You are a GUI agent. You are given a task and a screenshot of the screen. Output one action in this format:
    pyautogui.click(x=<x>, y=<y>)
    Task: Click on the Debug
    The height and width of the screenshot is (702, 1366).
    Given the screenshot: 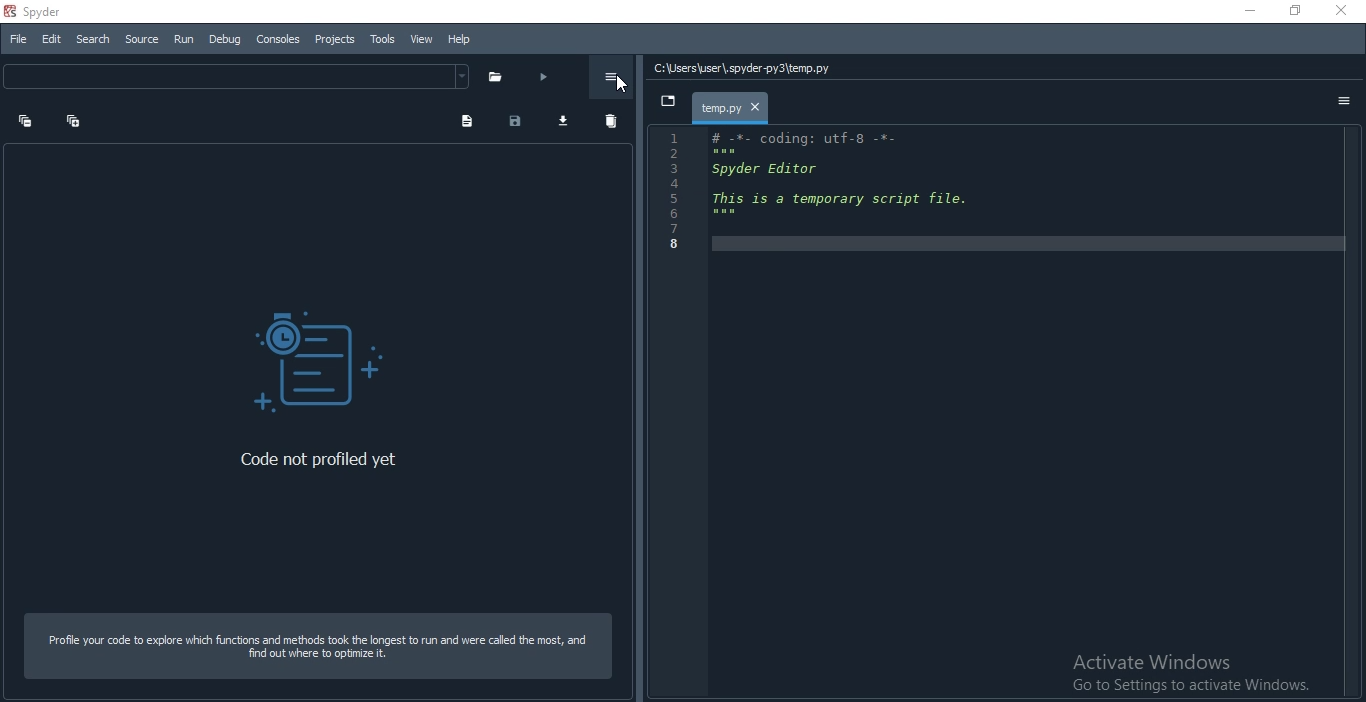 What is the action you would take?
    pyautogui.click(x=225, y=40)
    